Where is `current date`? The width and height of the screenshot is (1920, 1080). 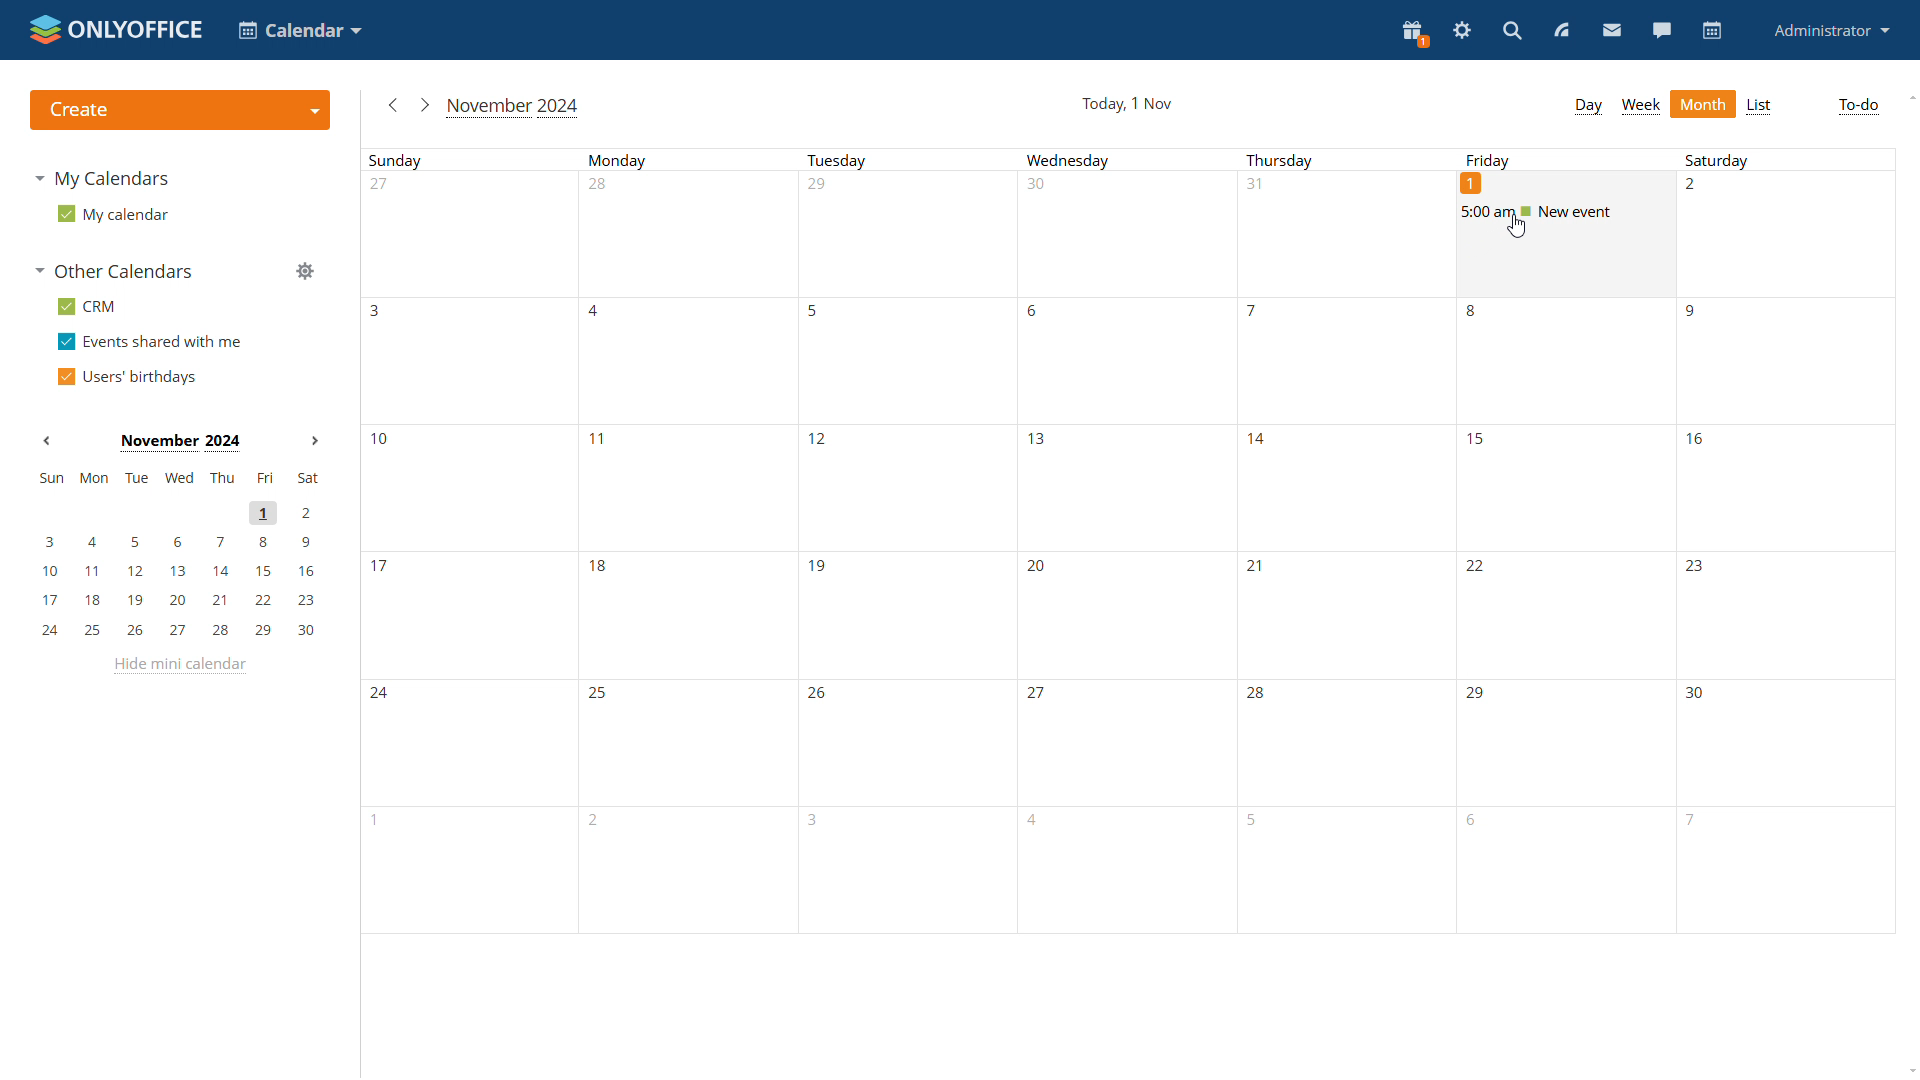
current date is located at coordinates (1130, 103).